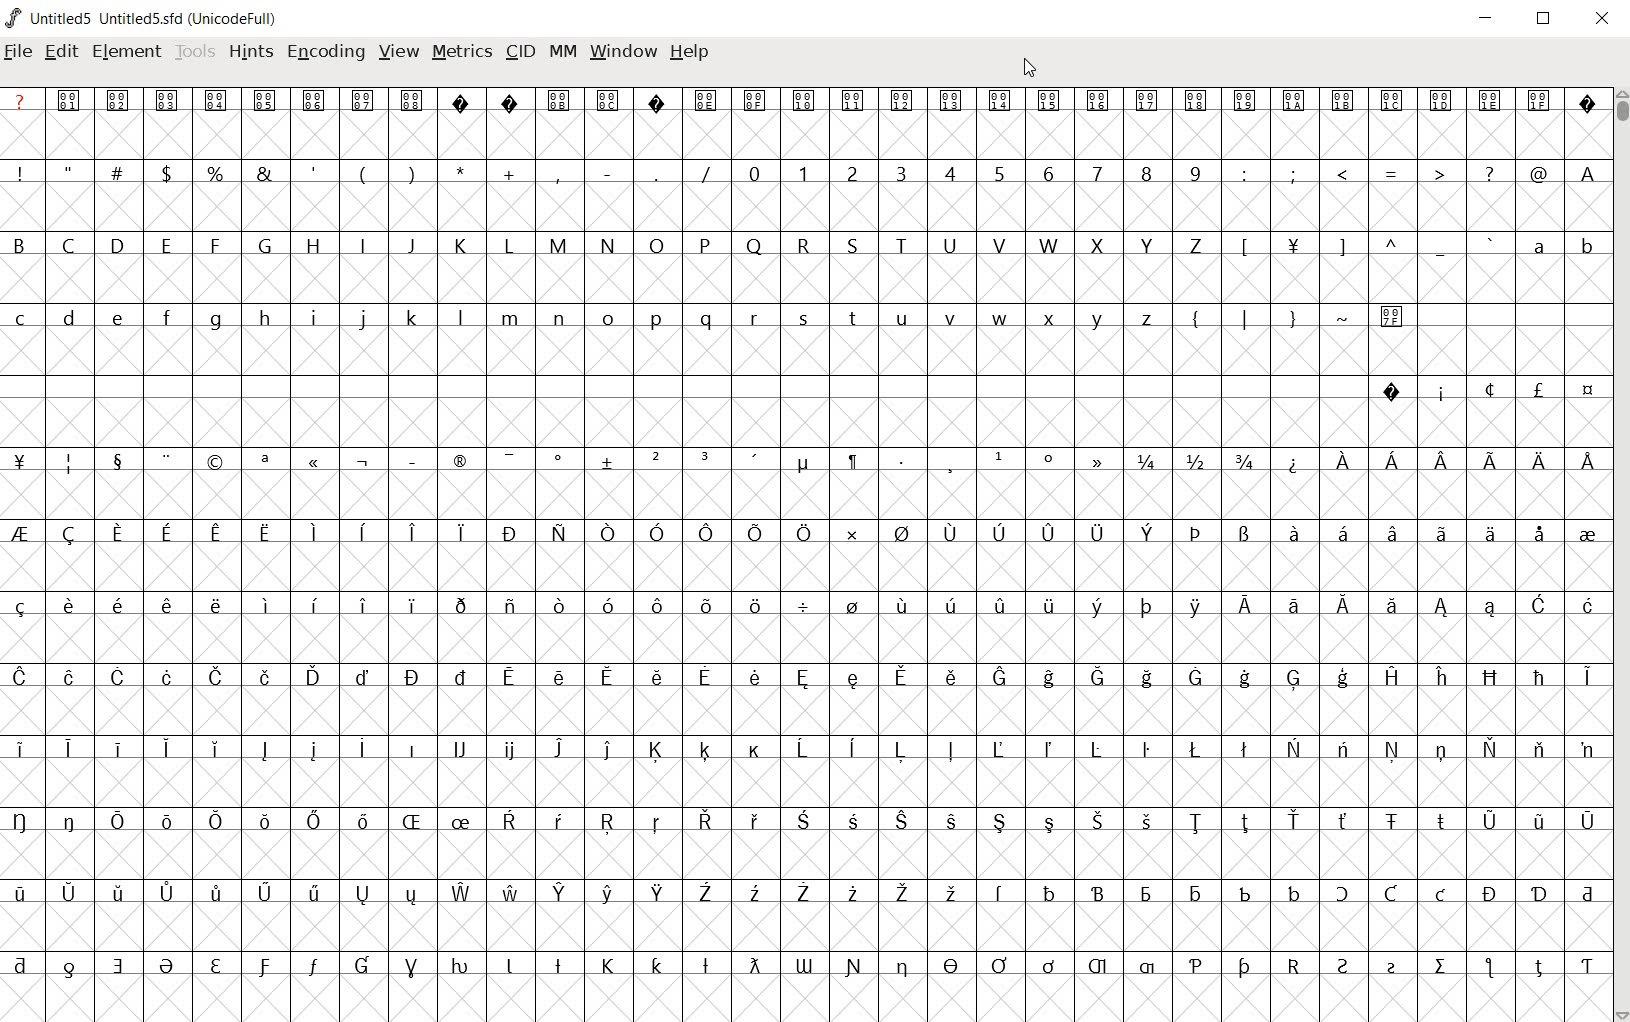 Image resolution: width=1630 pixels, height=1022 pixels. What do you see at coordinates (313, 319) in the screenshot?
I see `i` at bounding box center [313, 319].